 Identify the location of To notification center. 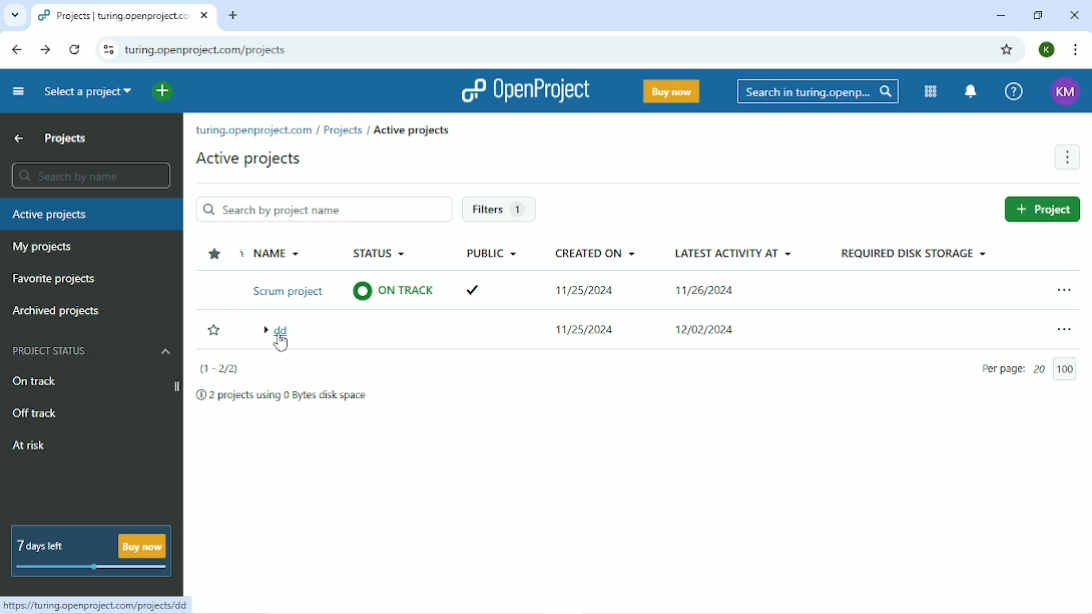
(971, 91).